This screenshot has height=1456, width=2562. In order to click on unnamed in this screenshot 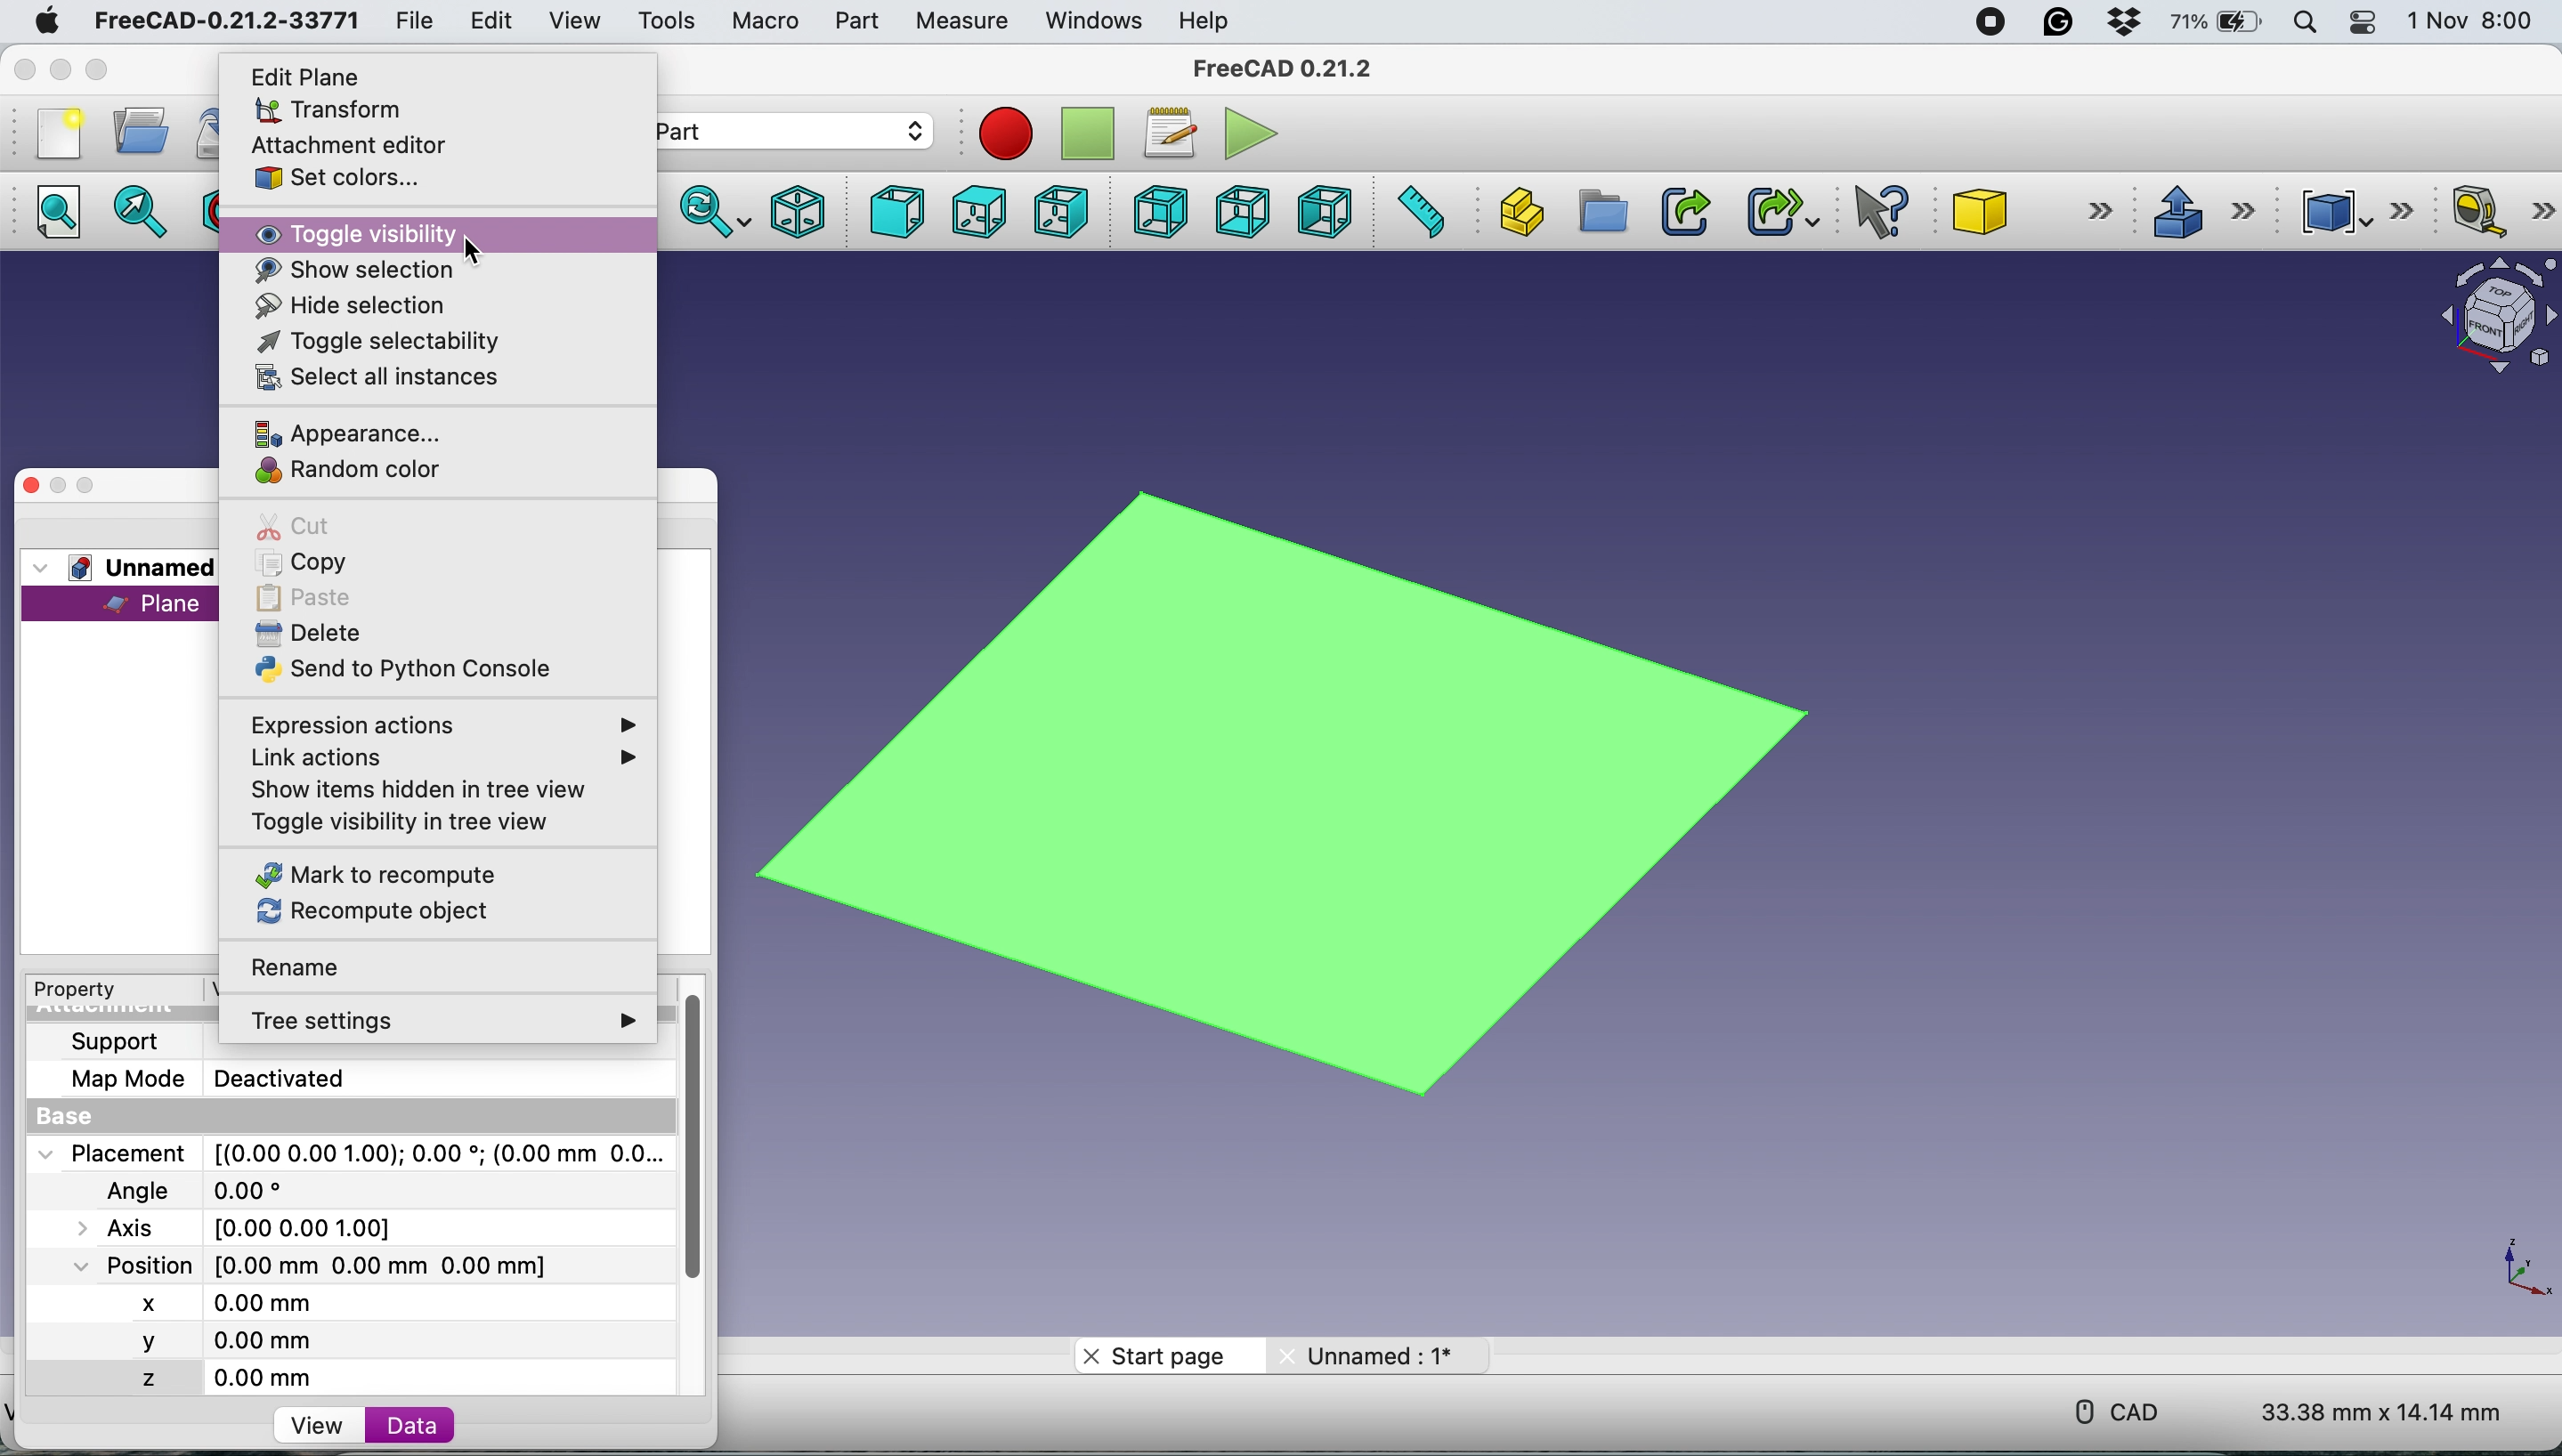, I will do `click(1374, 1356)`.